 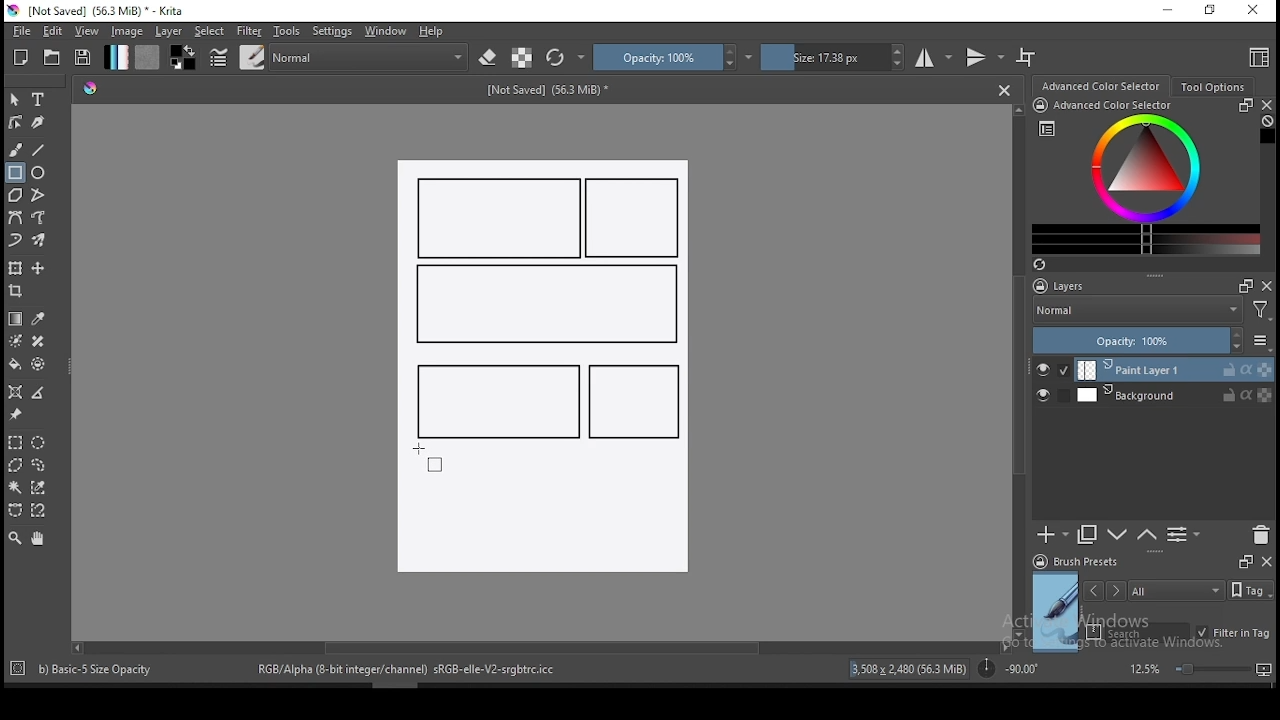 What do you see at coordinates (636, 219) in the screenshot?
I see `new rectangle` at bounding box center [636, 219].